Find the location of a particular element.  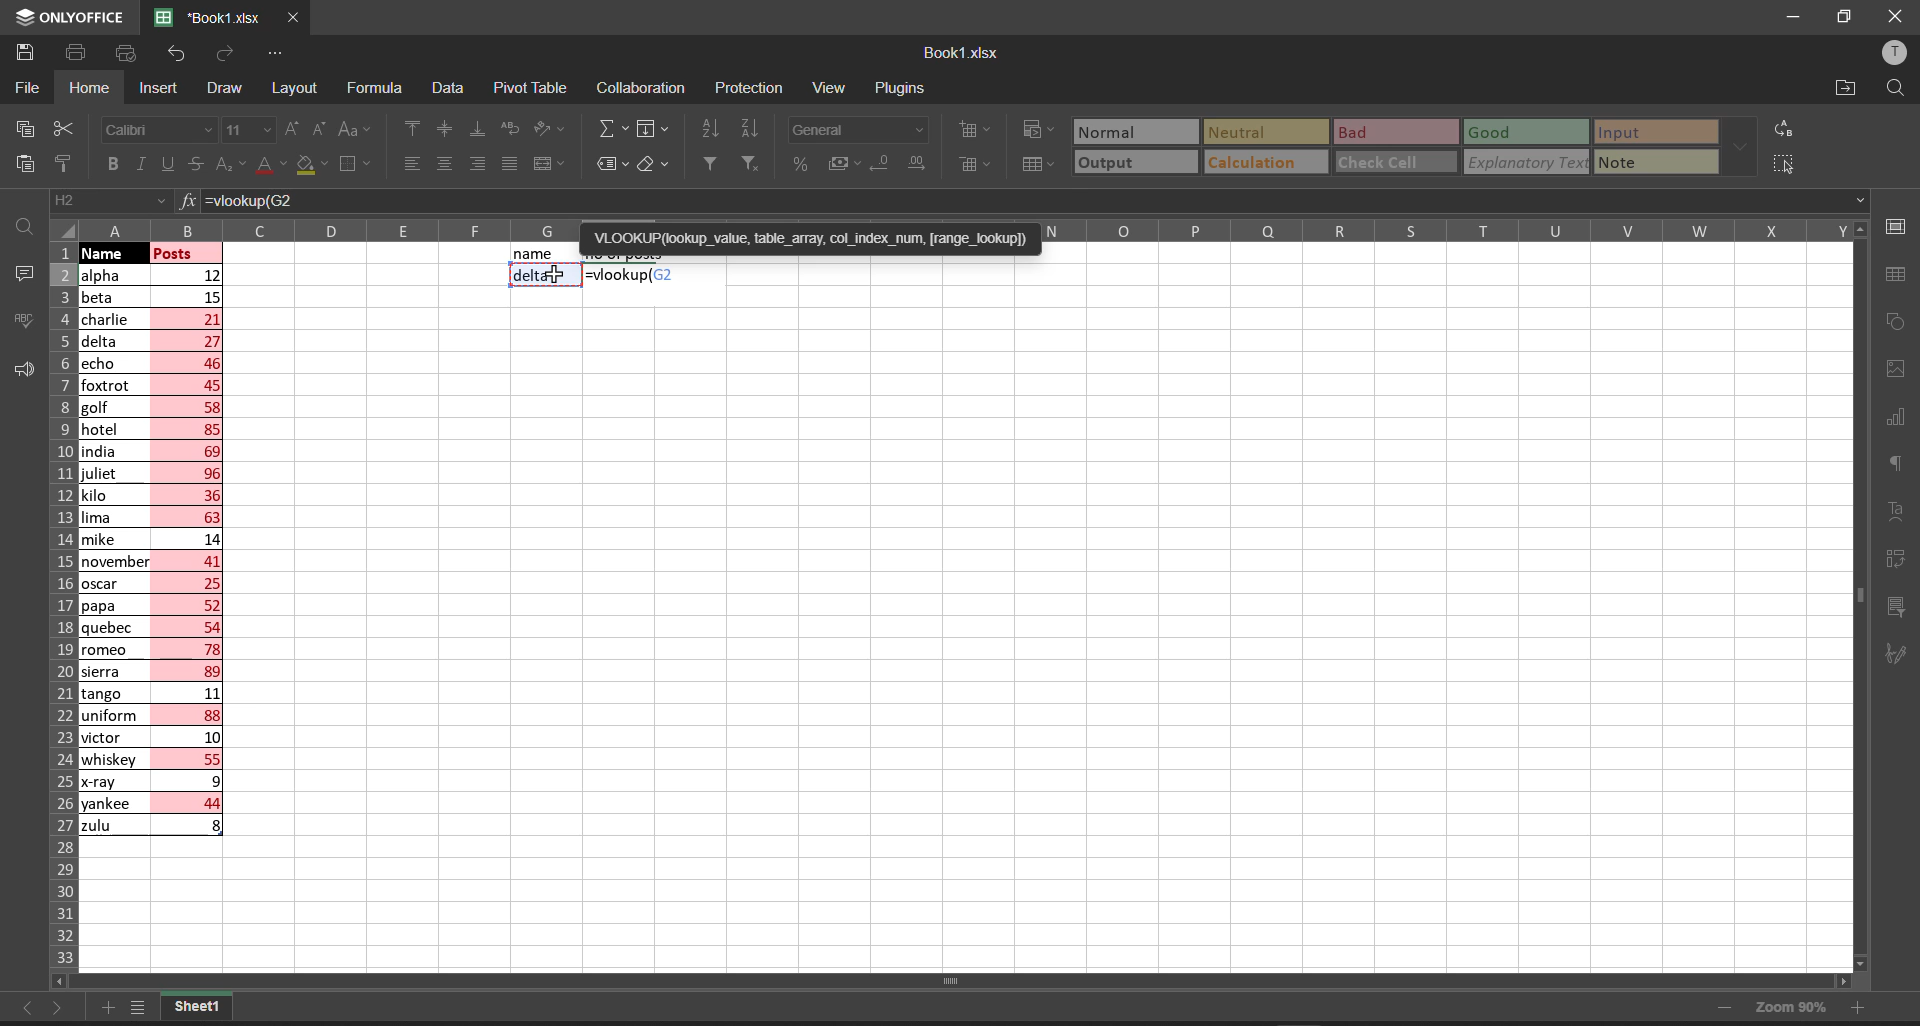

align left is located at coordinates (410, 165).